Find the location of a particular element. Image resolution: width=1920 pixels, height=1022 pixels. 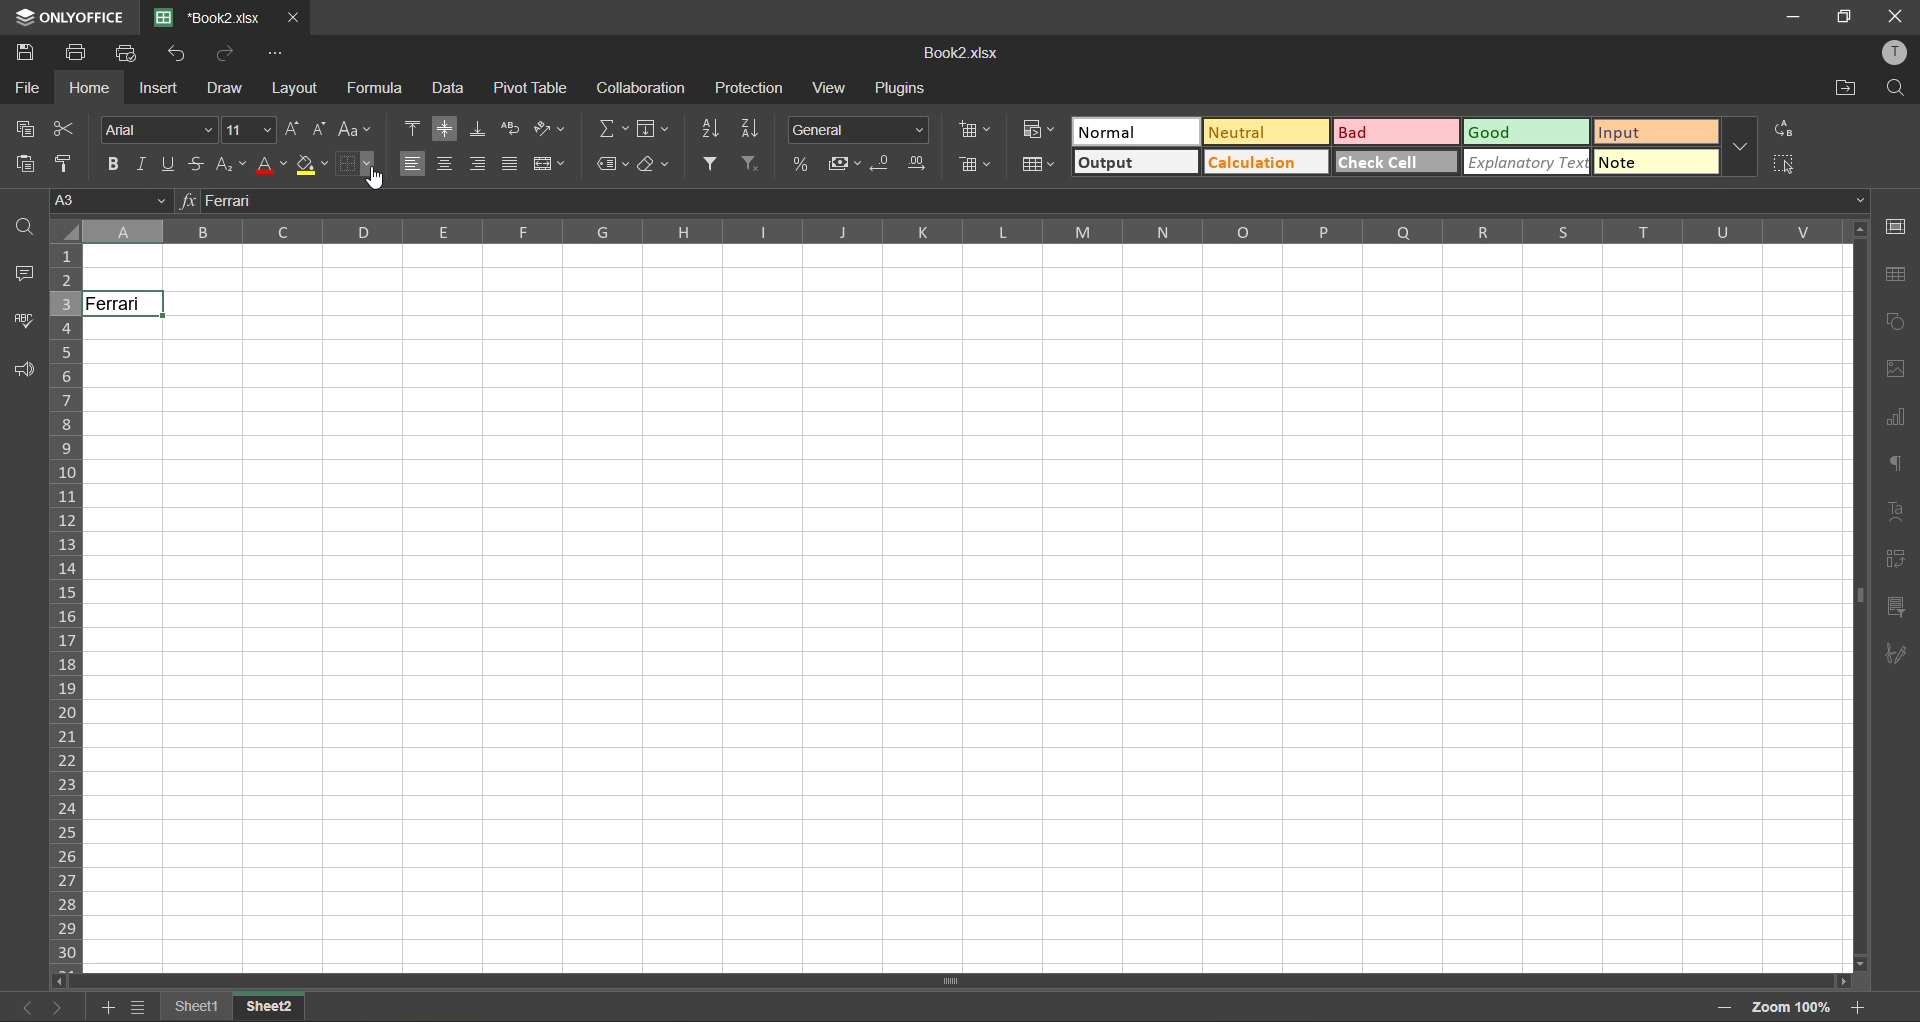

wrap text is located at coordinates (509, 128).